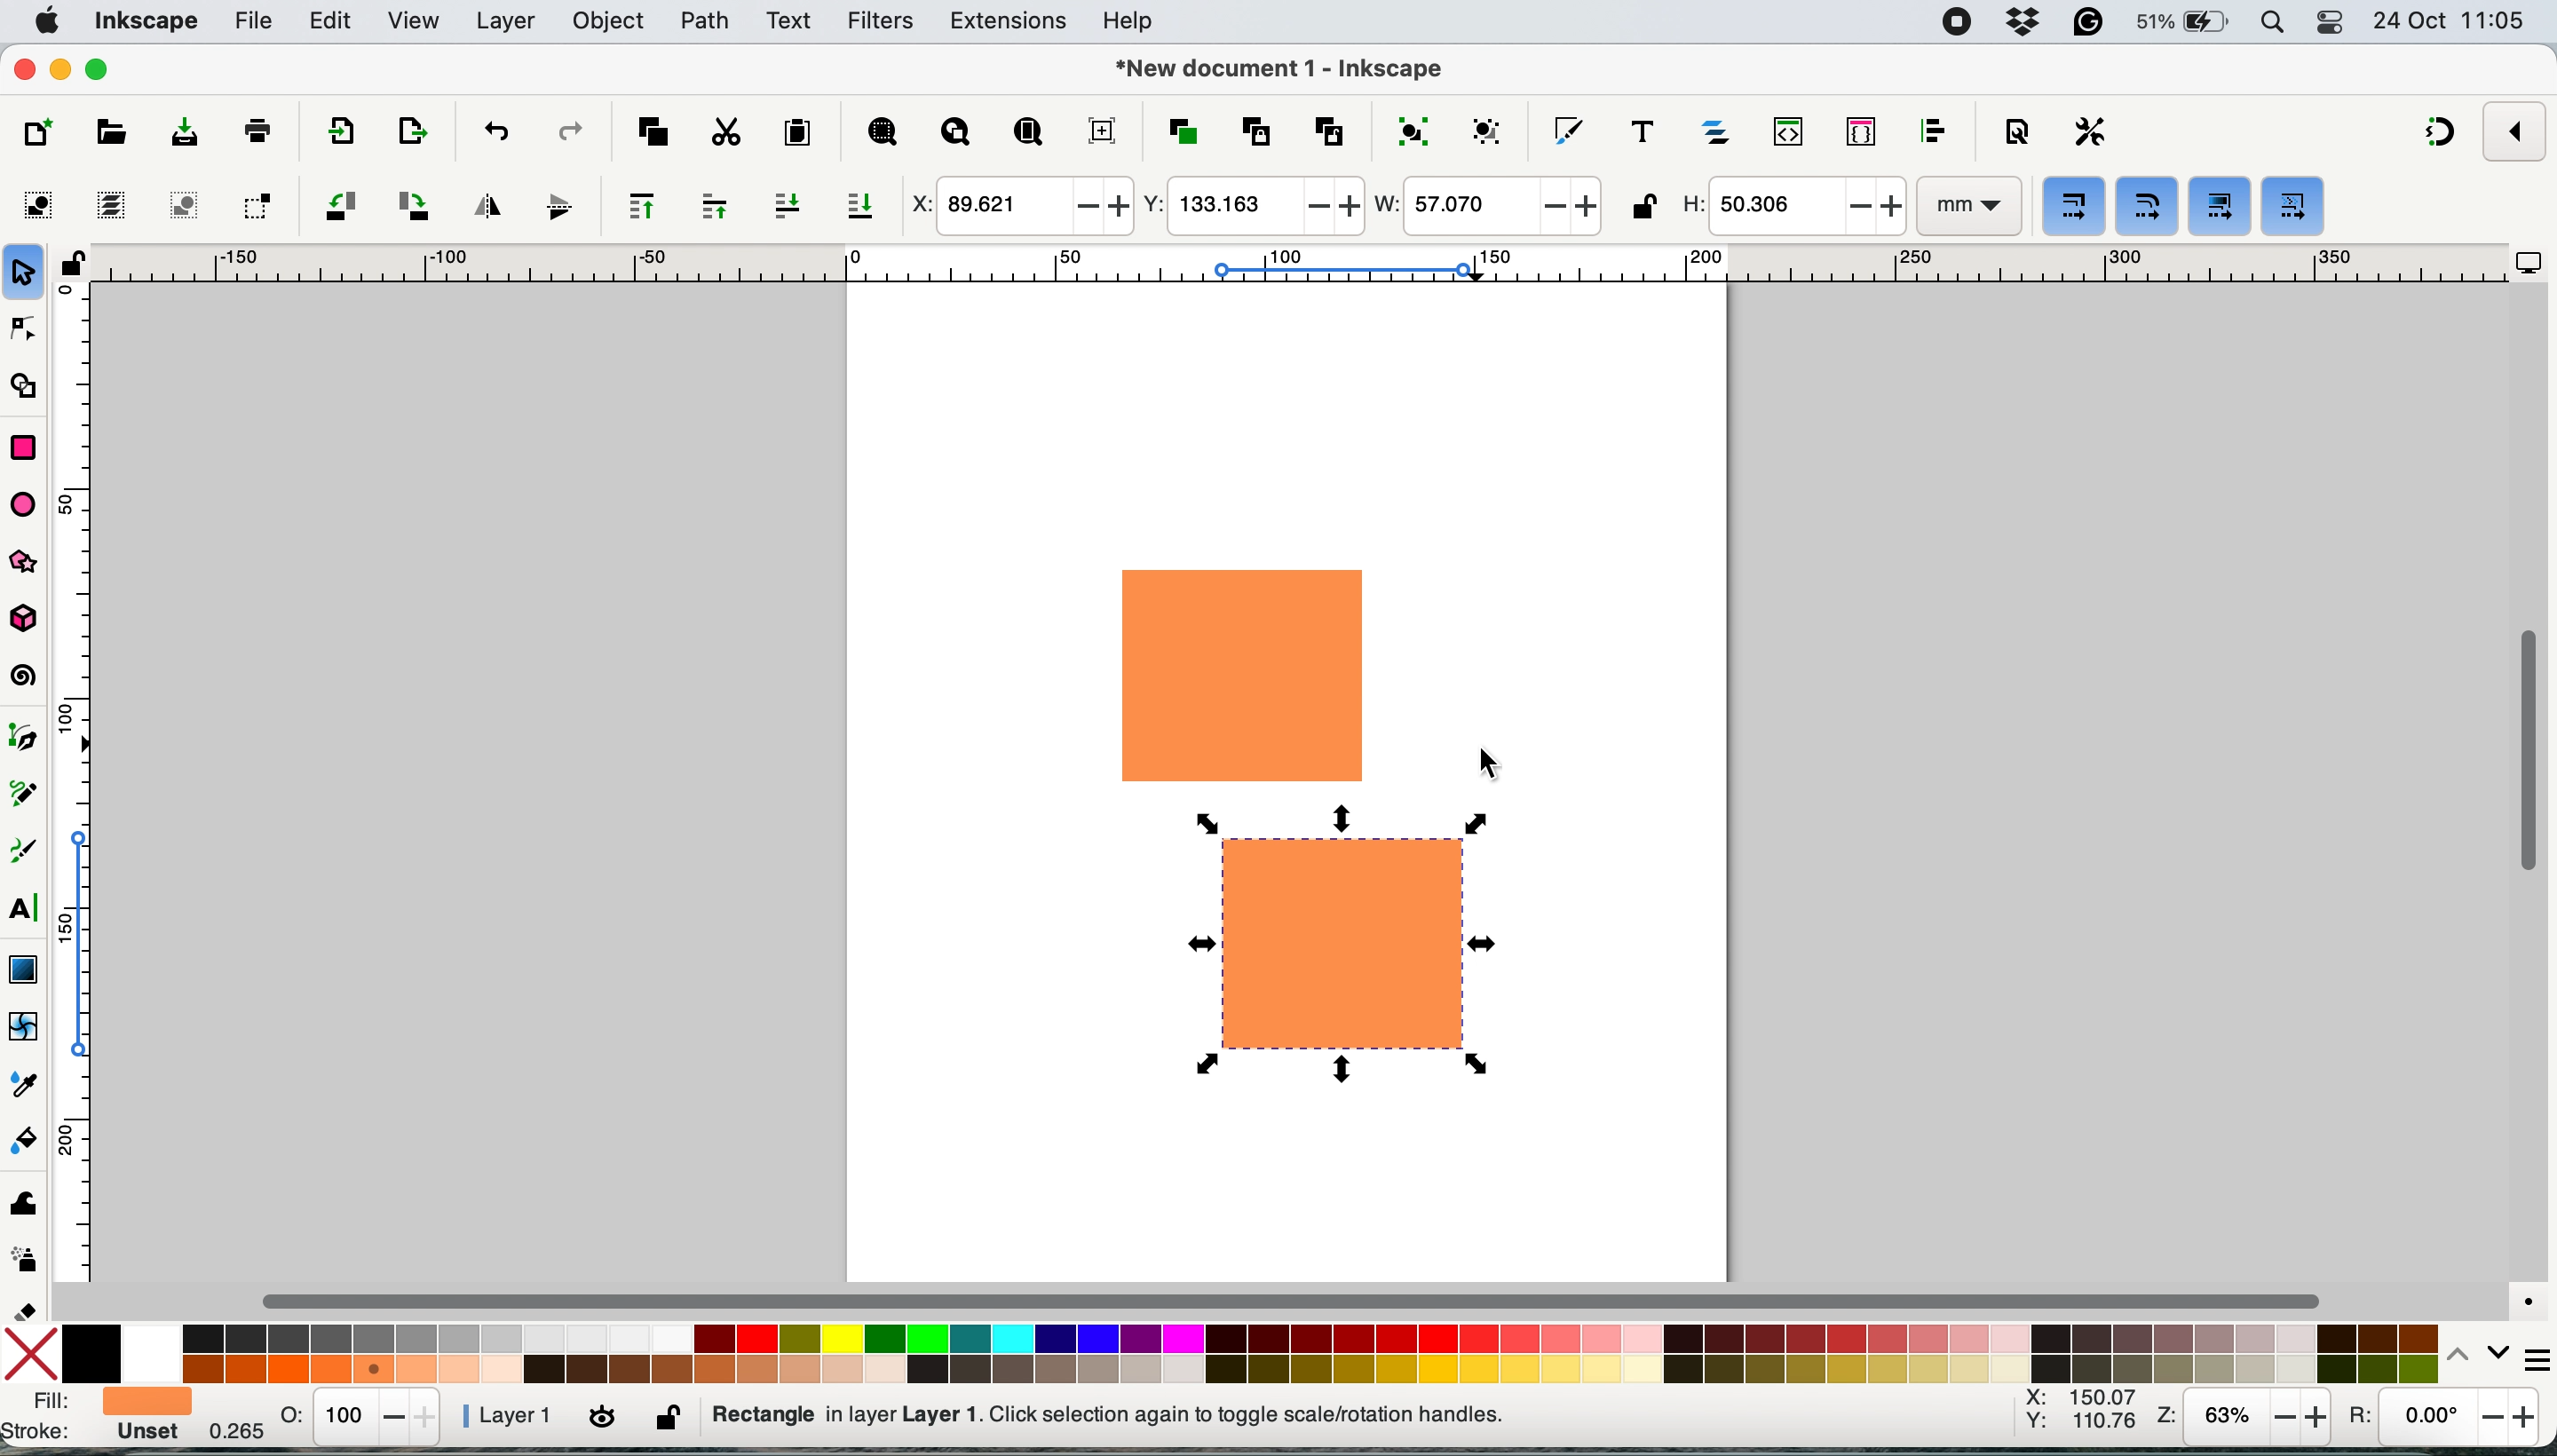 The image size is (2557, 1456). What do you see at coordinates (1011, 22) in the screenshot?
I see `extensions` at bounding box center [1011, 22].